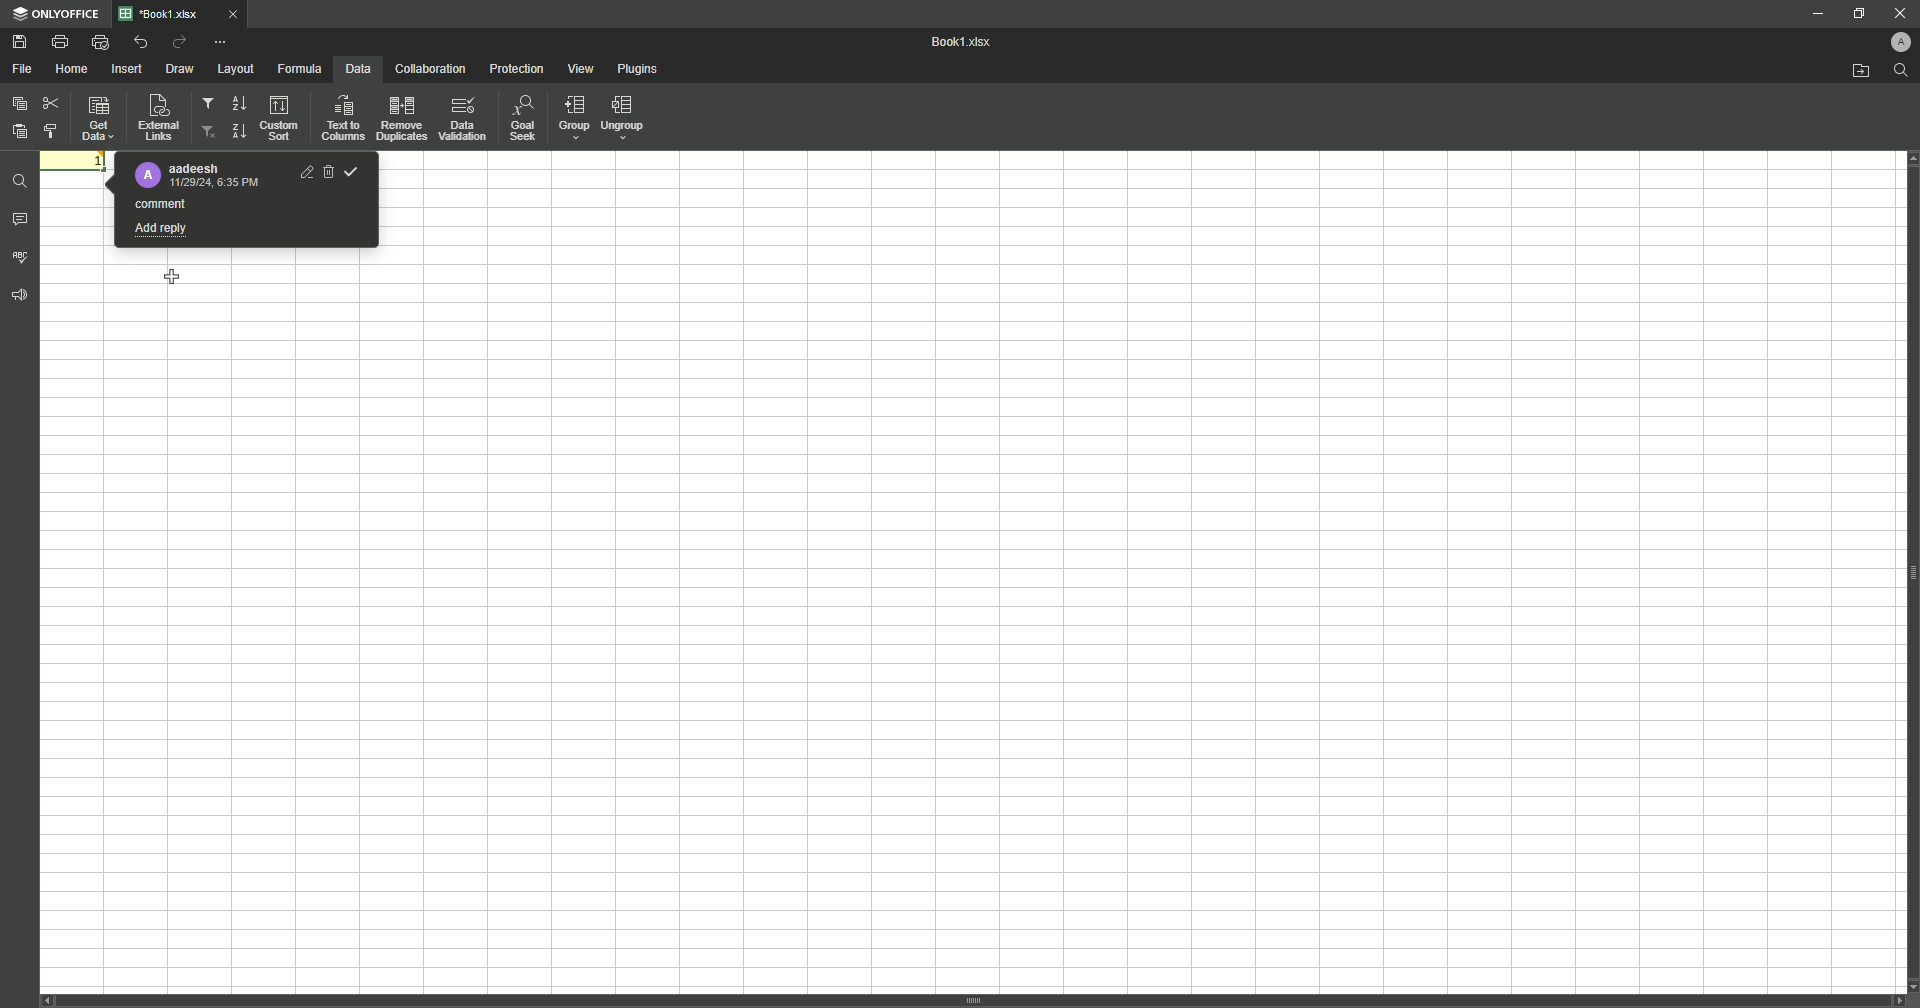 This screenshot has width=1920, height=1008. What do you see at coordinates (22, 301) in the screenshot?
I see `Feedback` at bounding box center [22, 301].